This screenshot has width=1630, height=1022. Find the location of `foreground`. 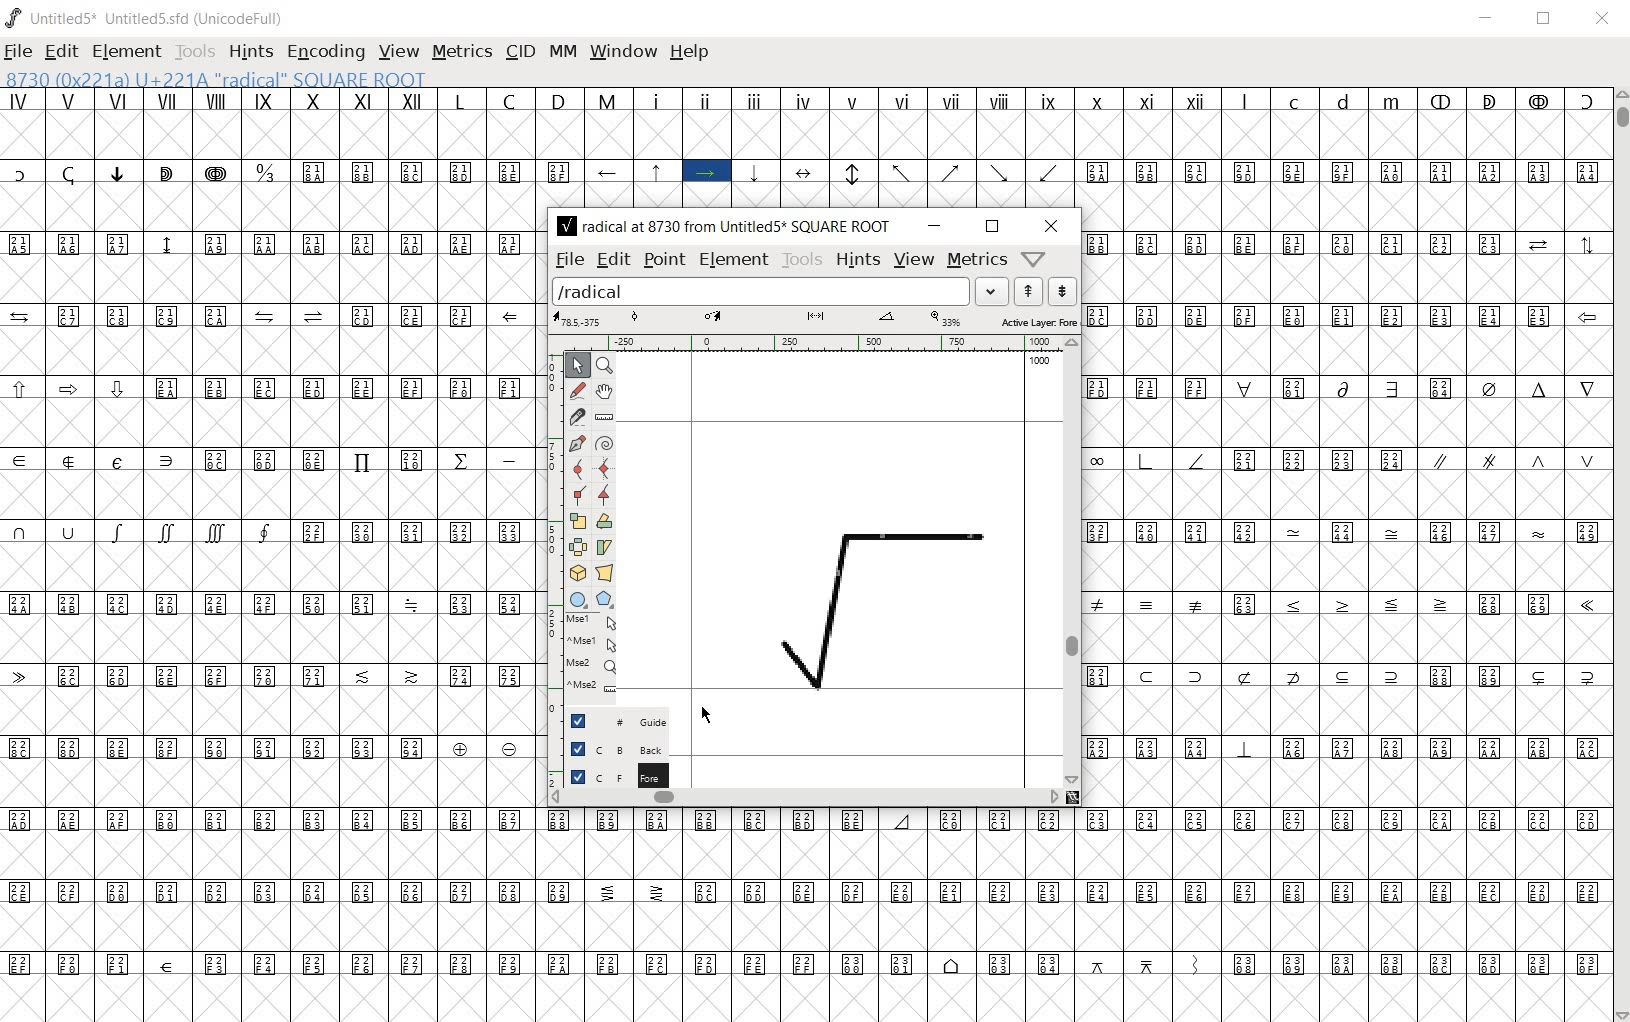

foreground is located at coordinates (607, 775).